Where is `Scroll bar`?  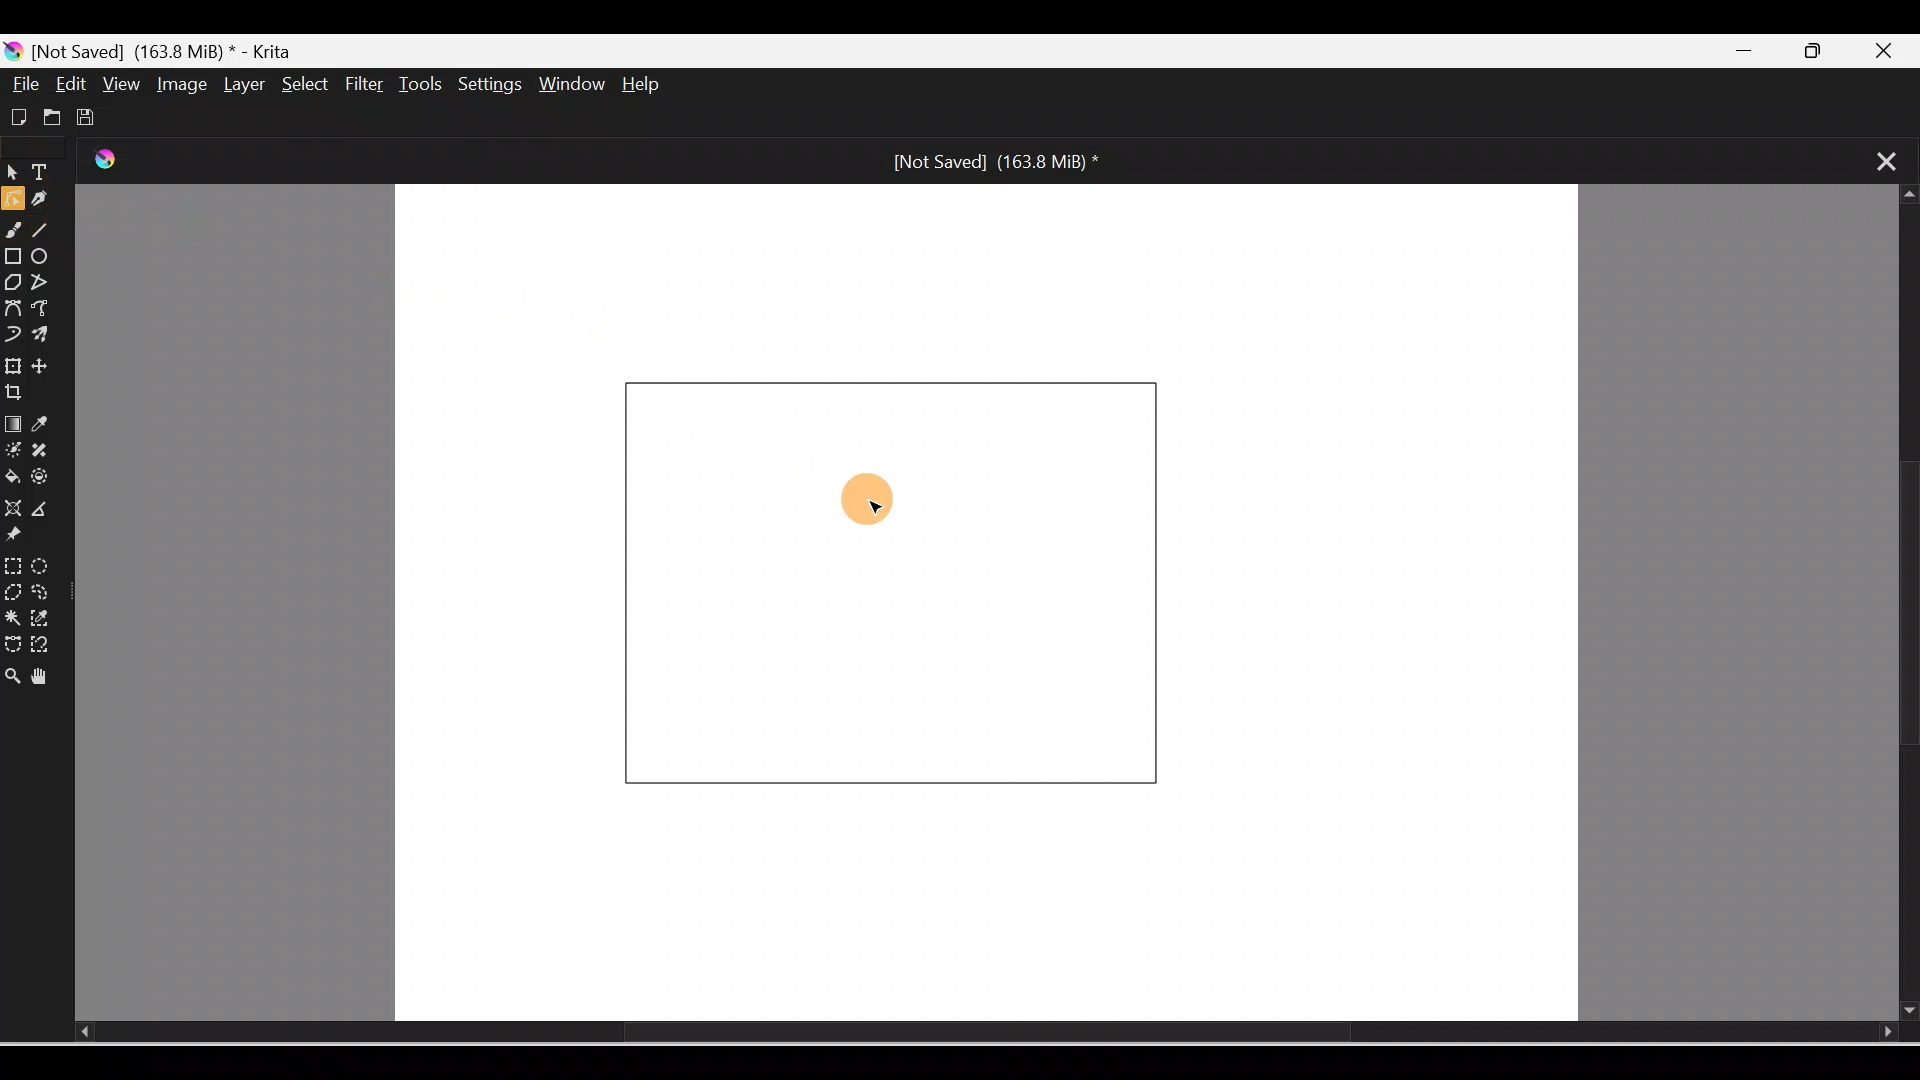
Scroll bar is located at coordinates (1901, 604).